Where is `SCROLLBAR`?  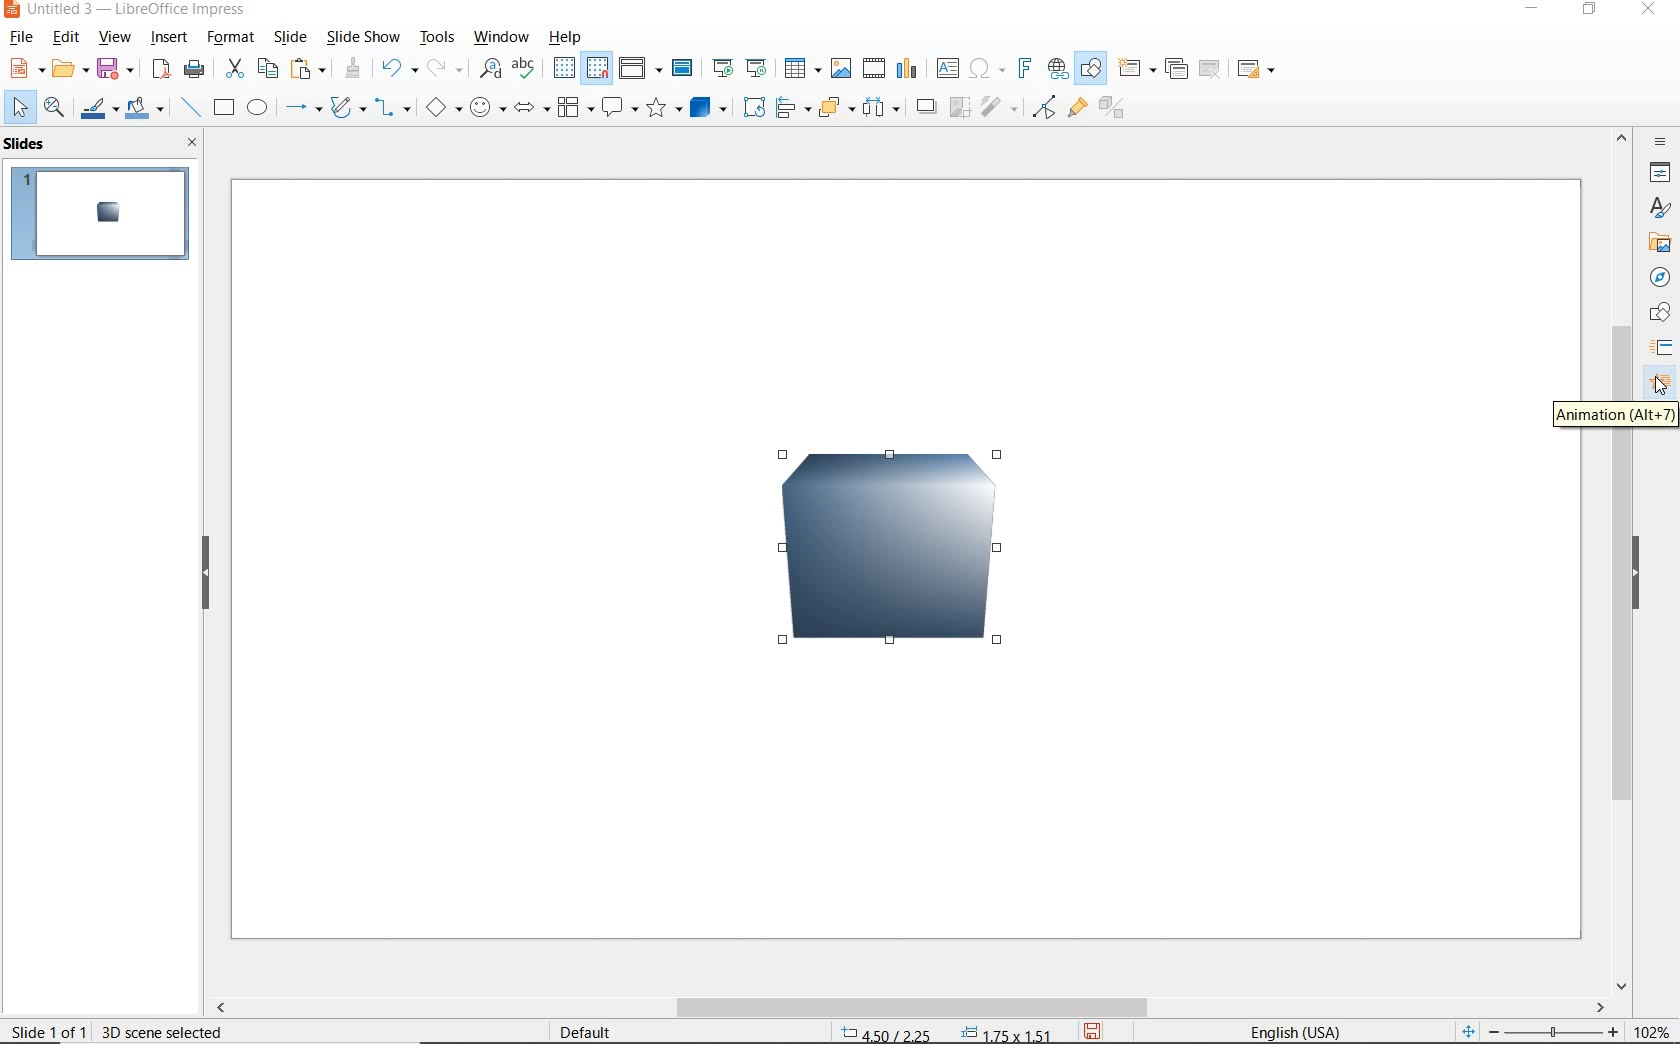 SCROLLBAR is located at coordinates (1617, 712).